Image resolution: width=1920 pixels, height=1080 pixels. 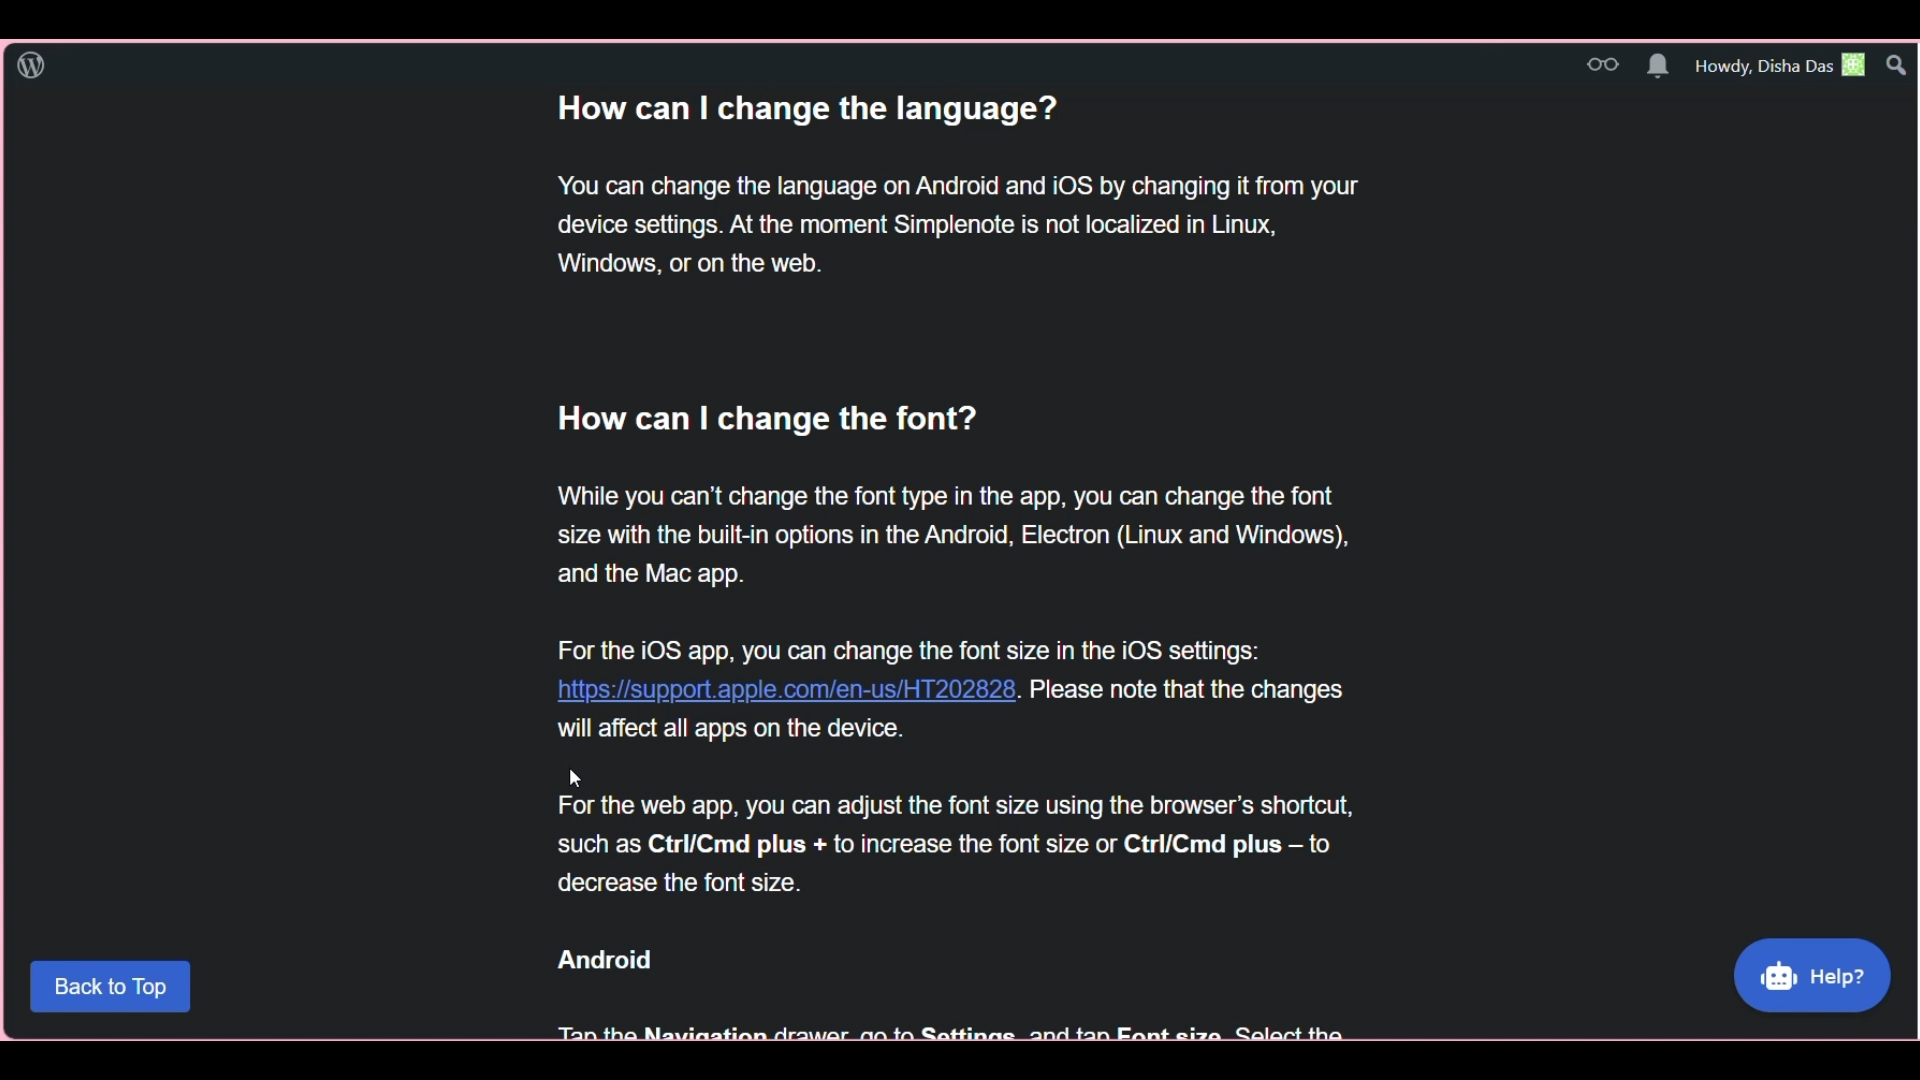 I want to click on Search, so click(x=1897, y=64).